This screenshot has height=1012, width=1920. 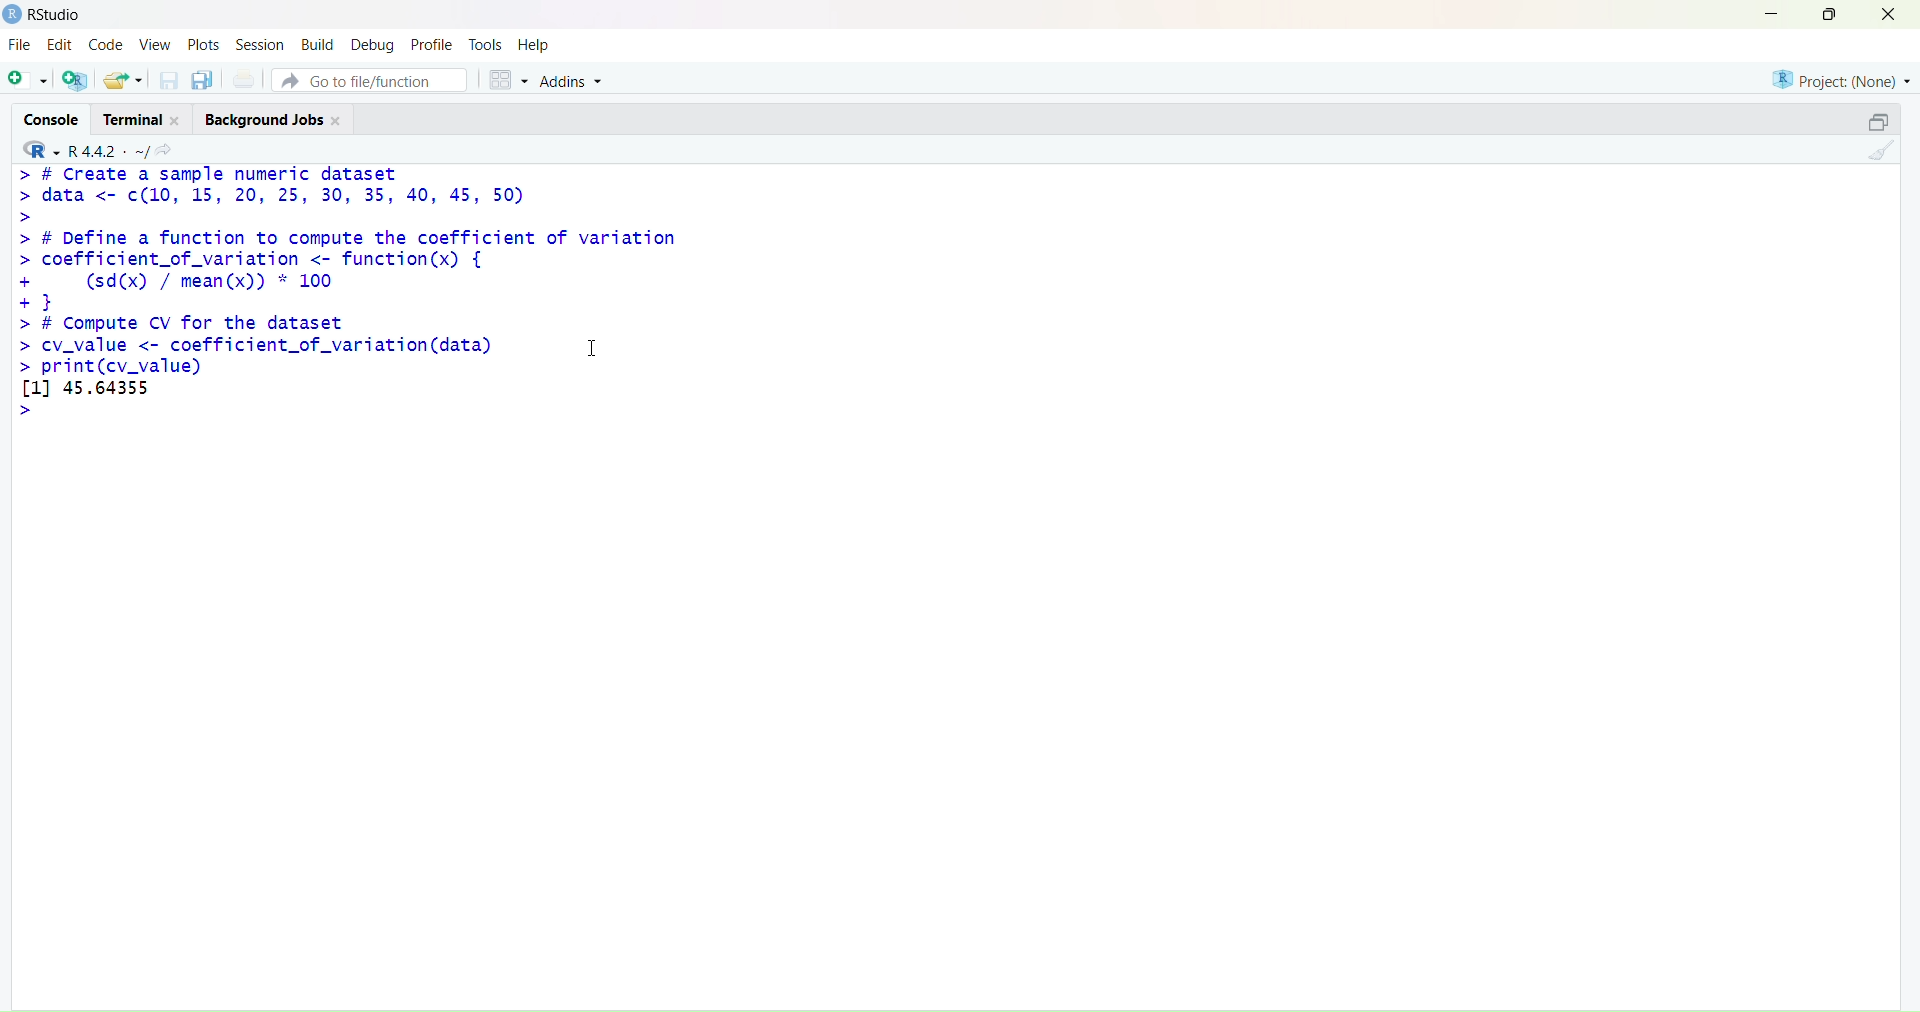 What do you see at coordinates (348, 292) in the screenshot?
I see `> # Create a sample numeric dataset

> data <- c(10, 15, 20, 25, 30, 35, 40, 45, 50)

>

> # Define a function to compute the coefficient of variation
> coefficient_of_variation <- function(x) {

+ (sd(x) / mean(x)) * 100

+1}

> # Compute CV for the dataset

> cv_value <- coefficient_of_variation(data) 1
> print(cv_value)

[1] 45.64355

>` at bounding box center [348, 292].